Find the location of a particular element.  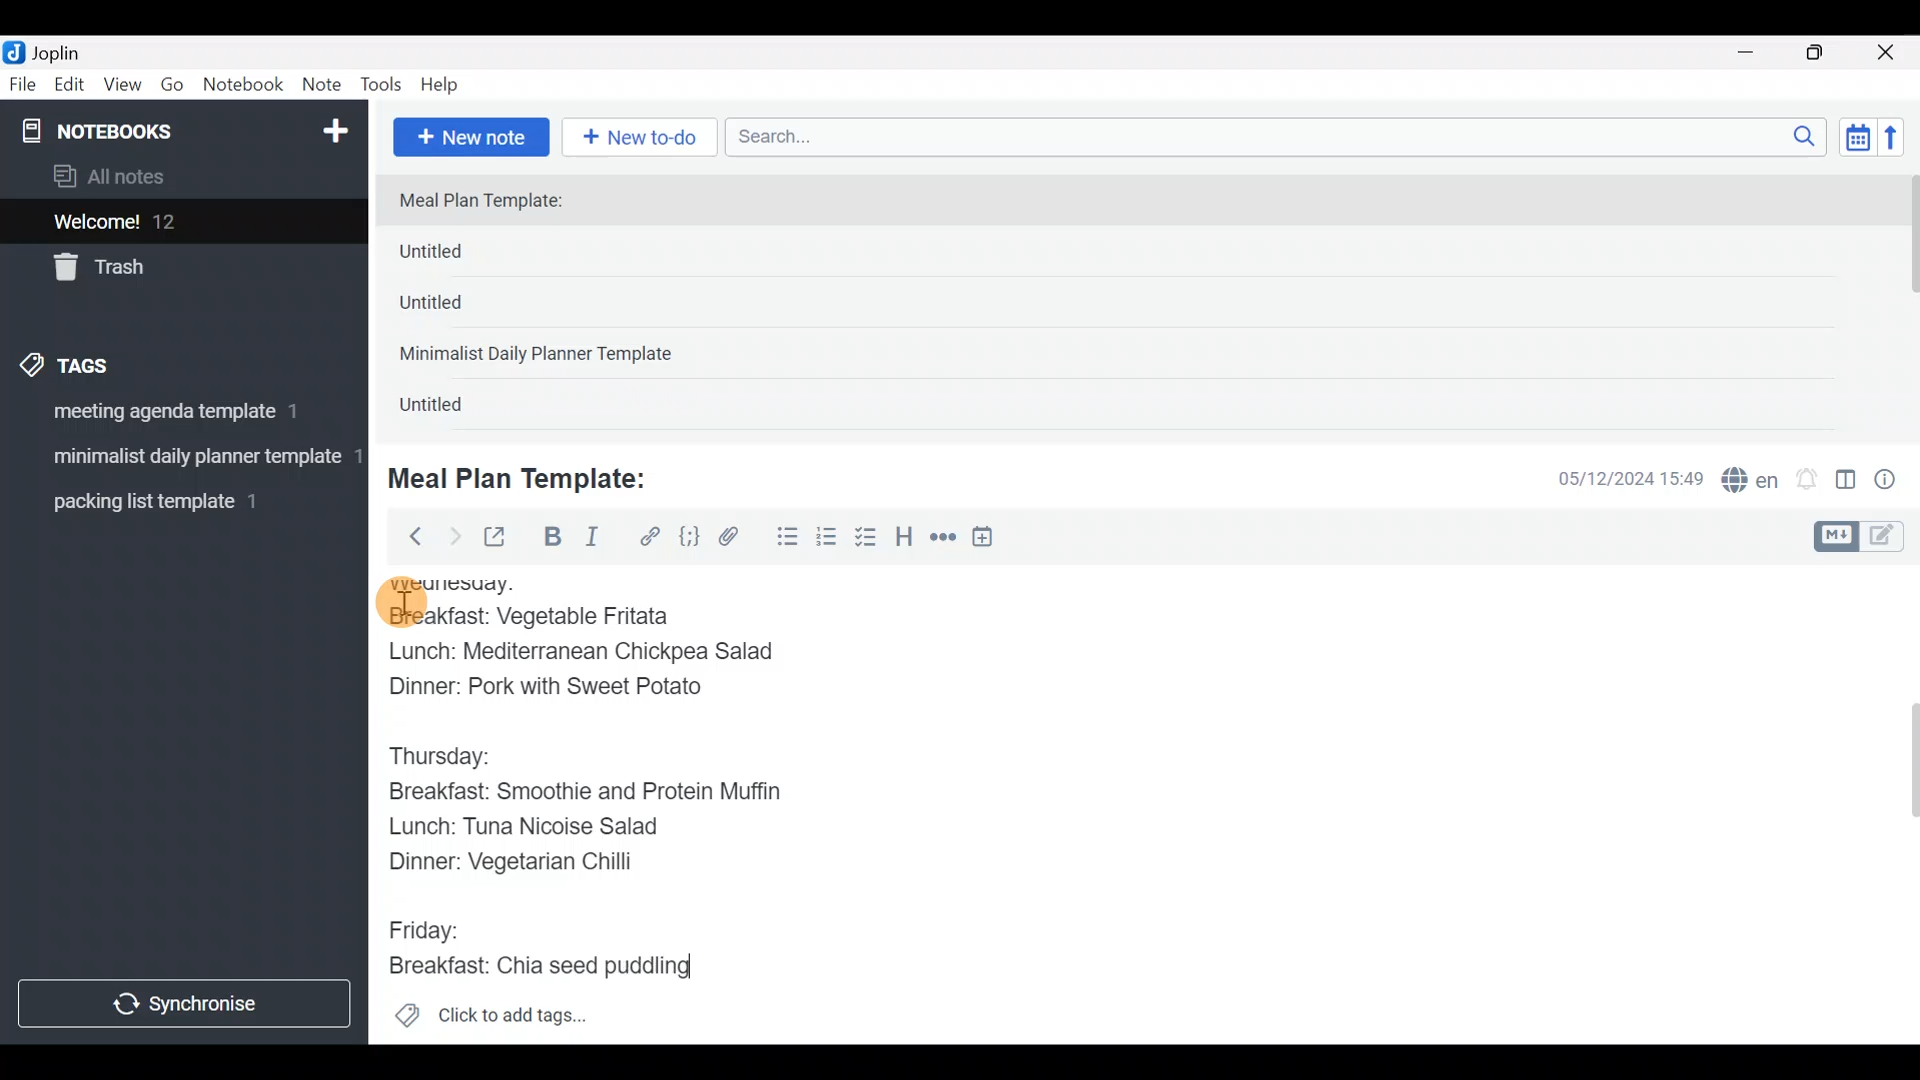

Code is located at coordinates (687, 536).